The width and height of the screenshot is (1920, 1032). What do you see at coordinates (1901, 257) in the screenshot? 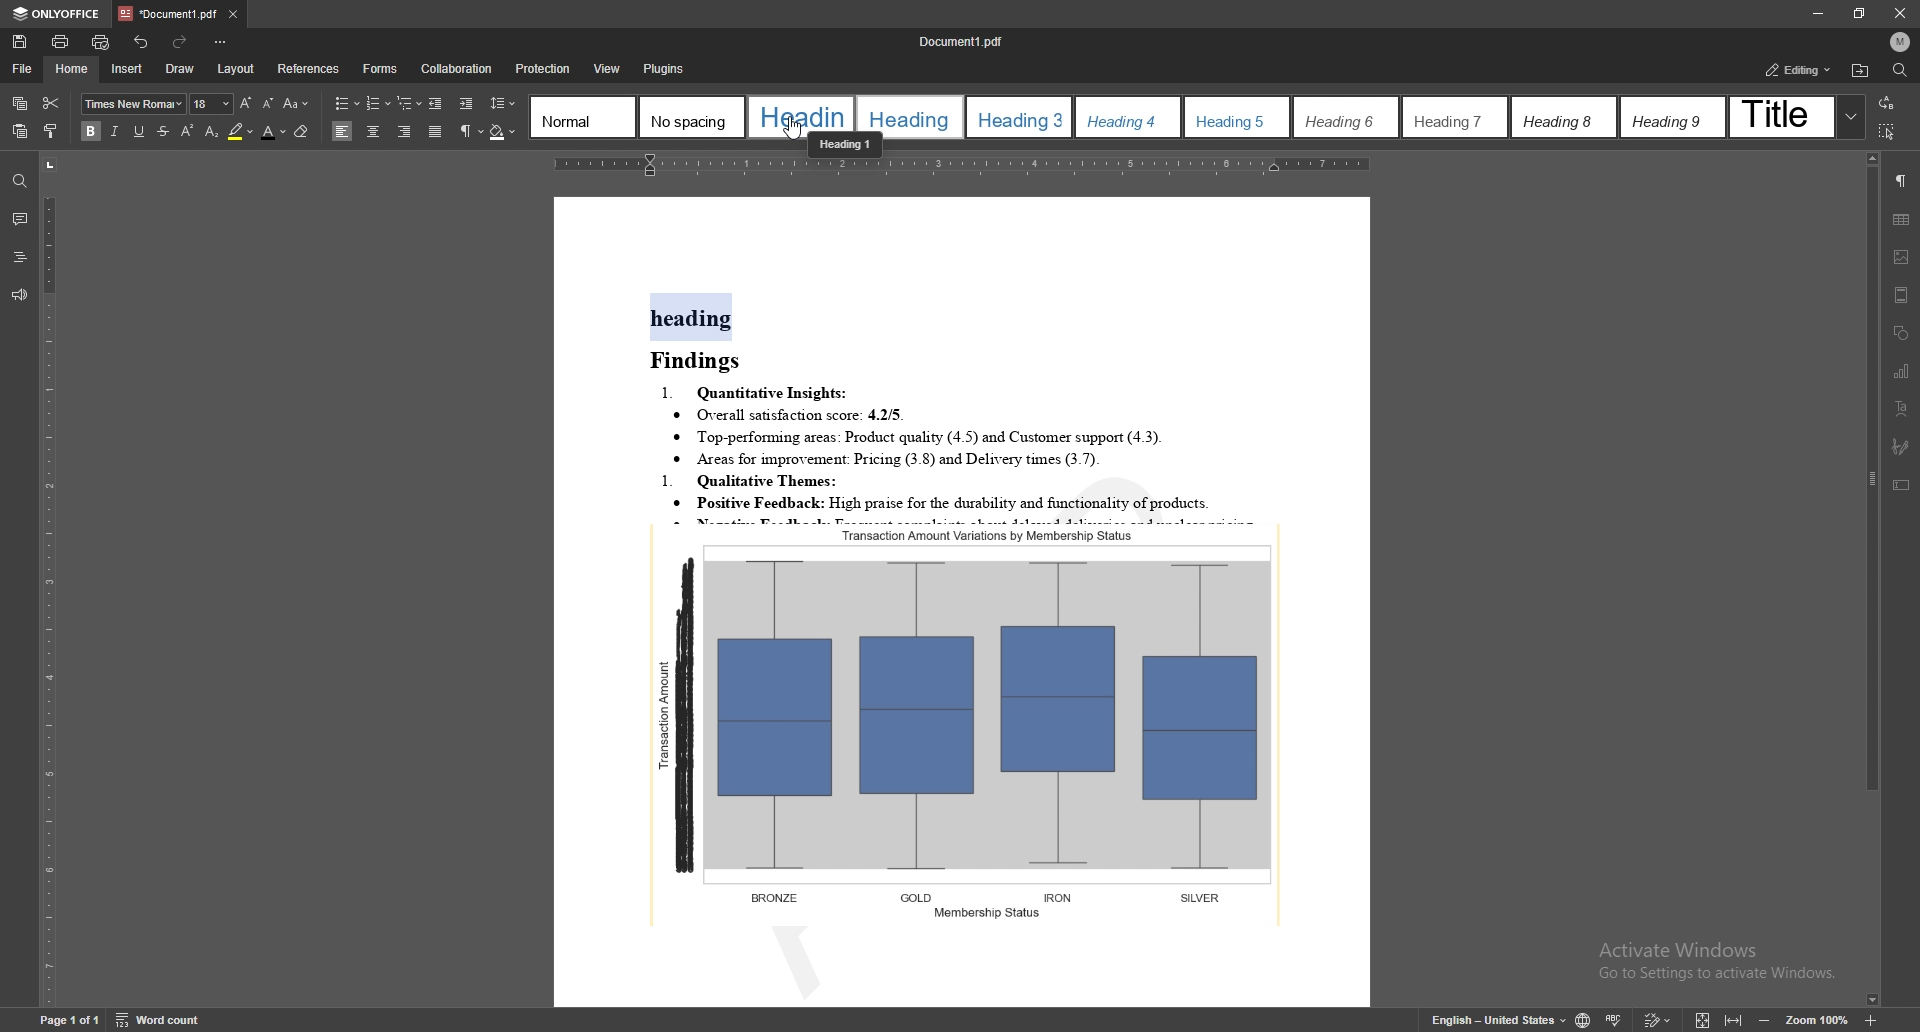
I see `image` at bounding box center [1901, 257].